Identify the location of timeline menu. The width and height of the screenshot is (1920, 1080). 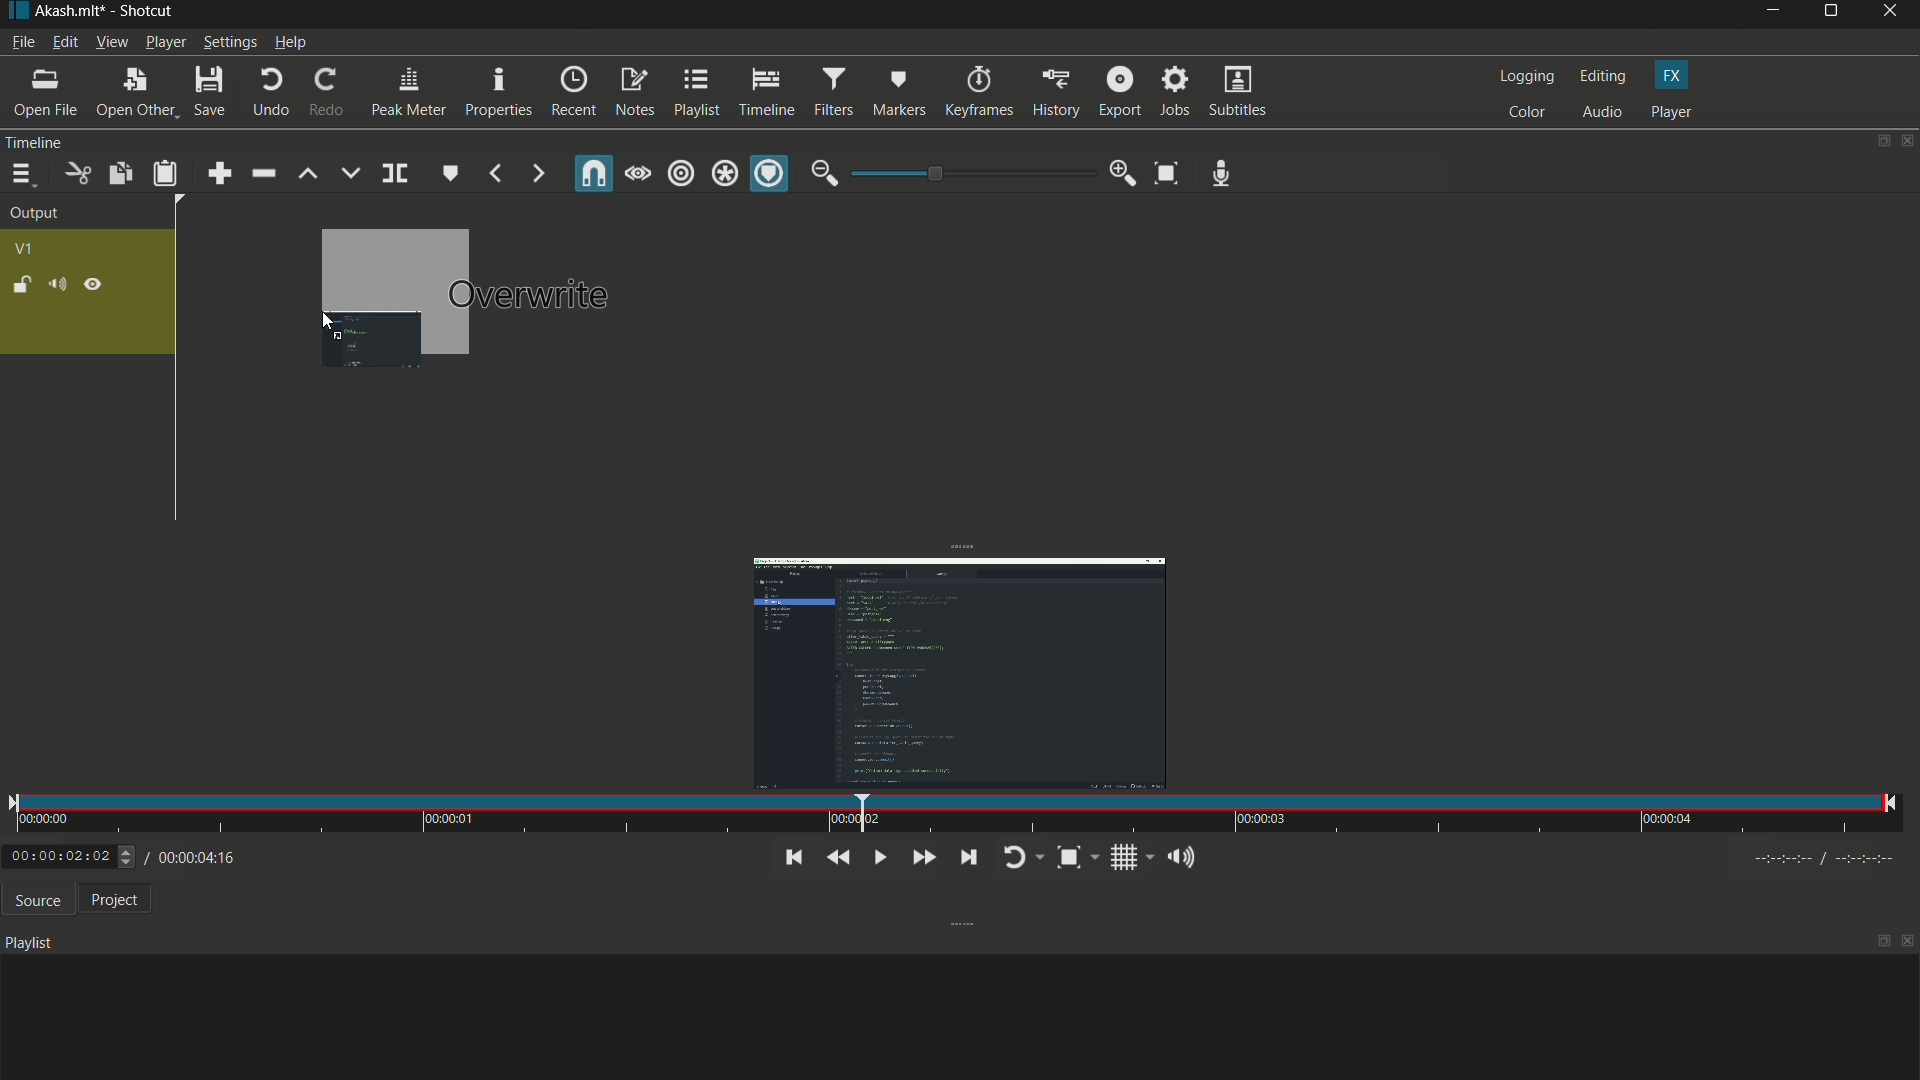
(21, 174).